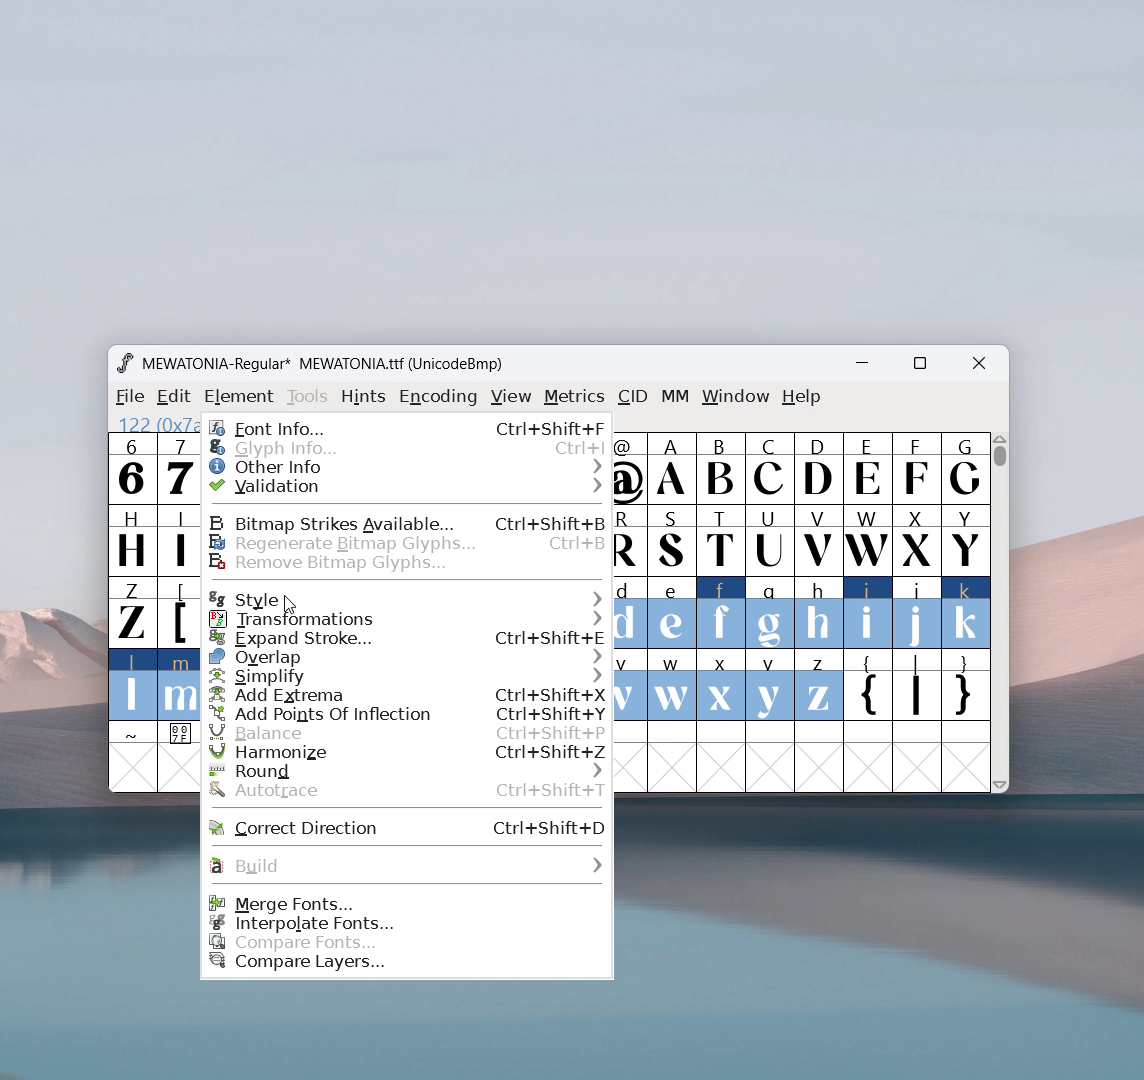 The width and height of the screenshot is (1144, 1080). What do you see at coordinates (1001, 610) in the screenshot?
I see `Vertical` at bounding box center [1001, 610].